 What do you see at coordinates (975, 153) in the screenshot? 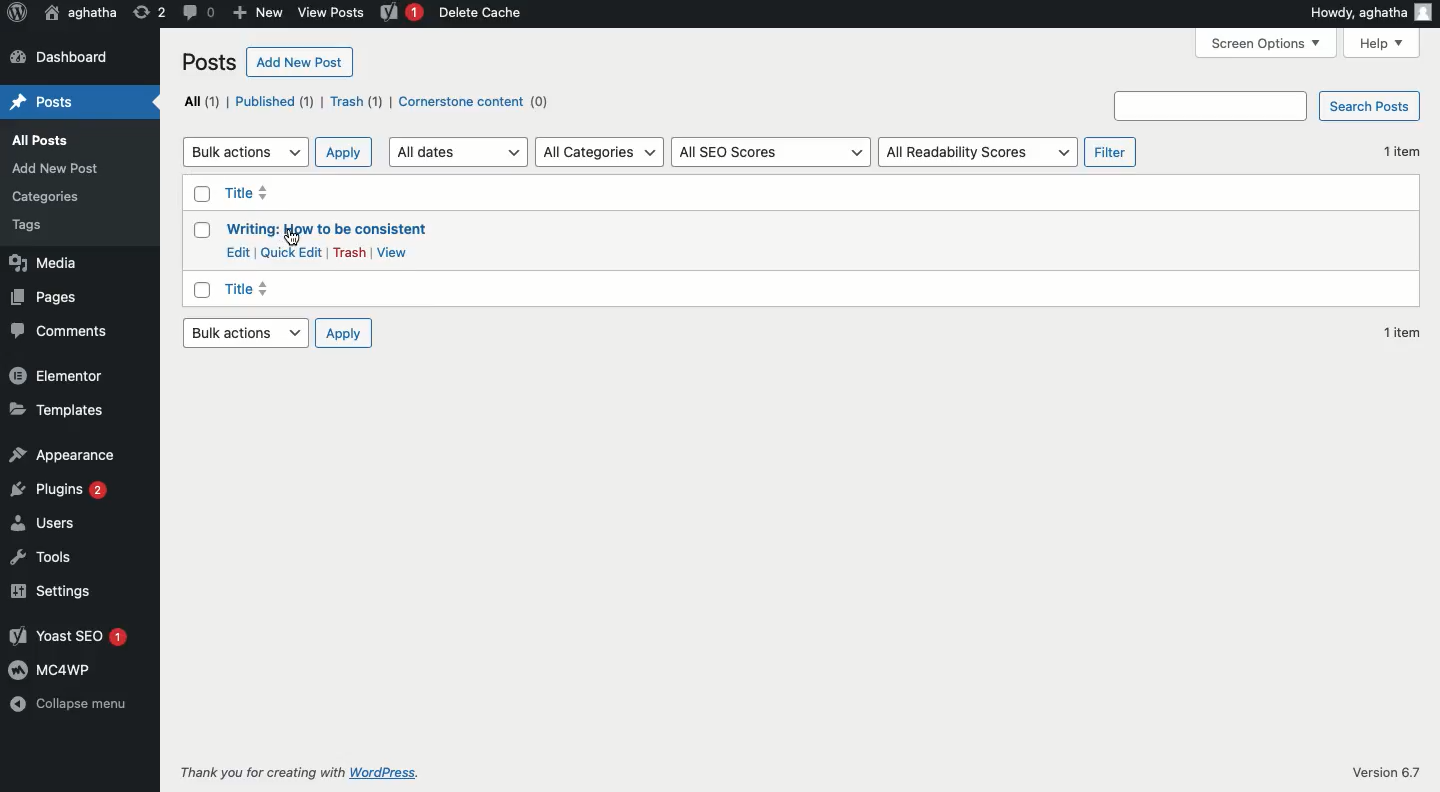
I see `All readability scores` at bounding box center [975, 153].